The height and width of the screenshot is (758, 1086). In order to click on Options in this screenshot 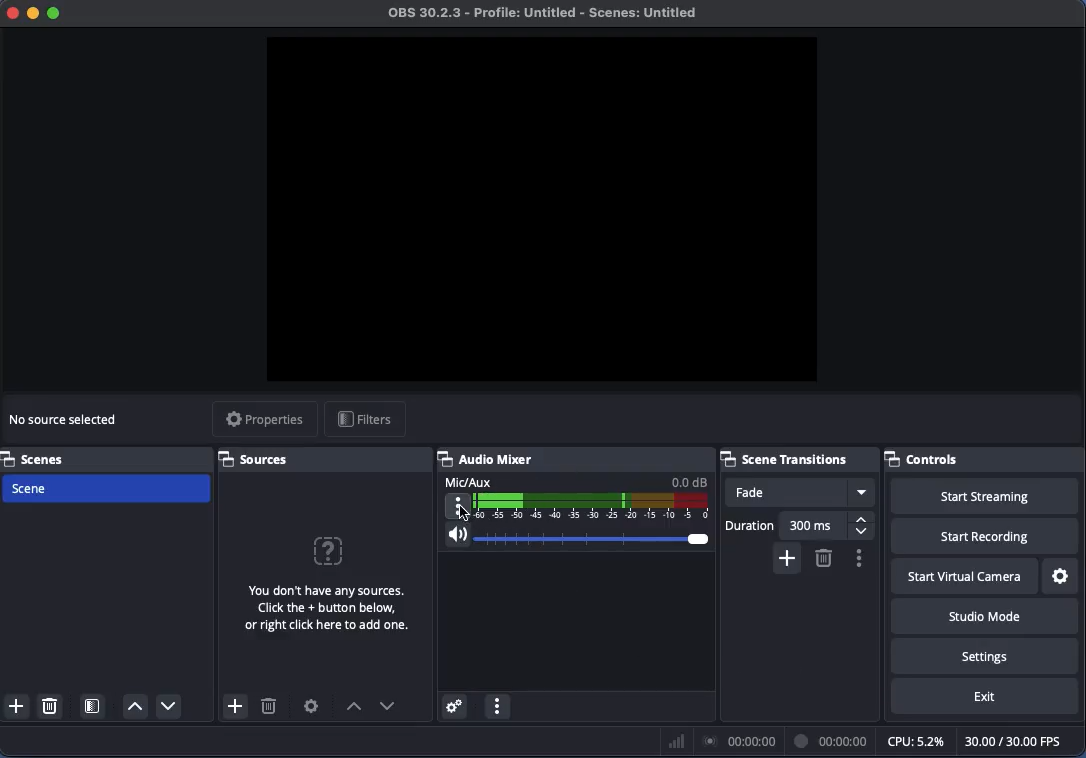, I will do `click(858, 558)`.